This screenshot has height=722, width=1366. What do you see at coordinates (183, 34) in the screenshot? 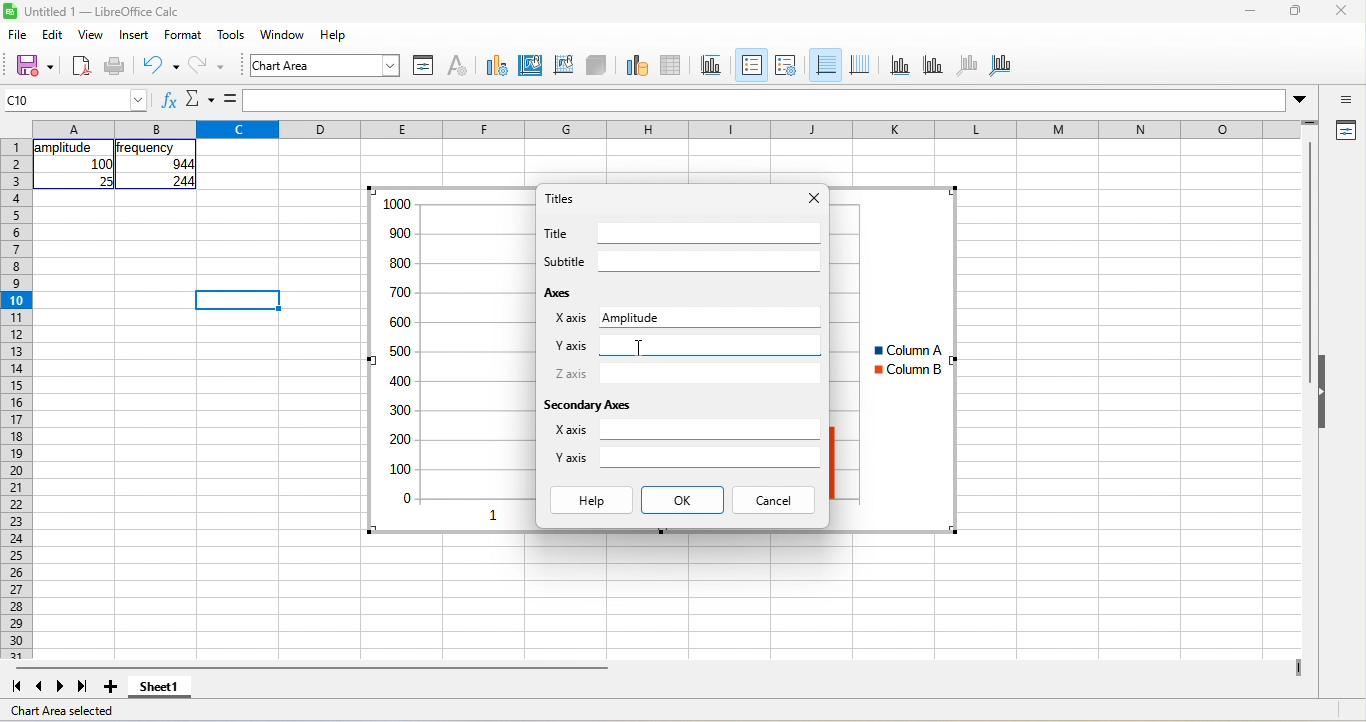
I see `format` at bounding box center [183, 34].